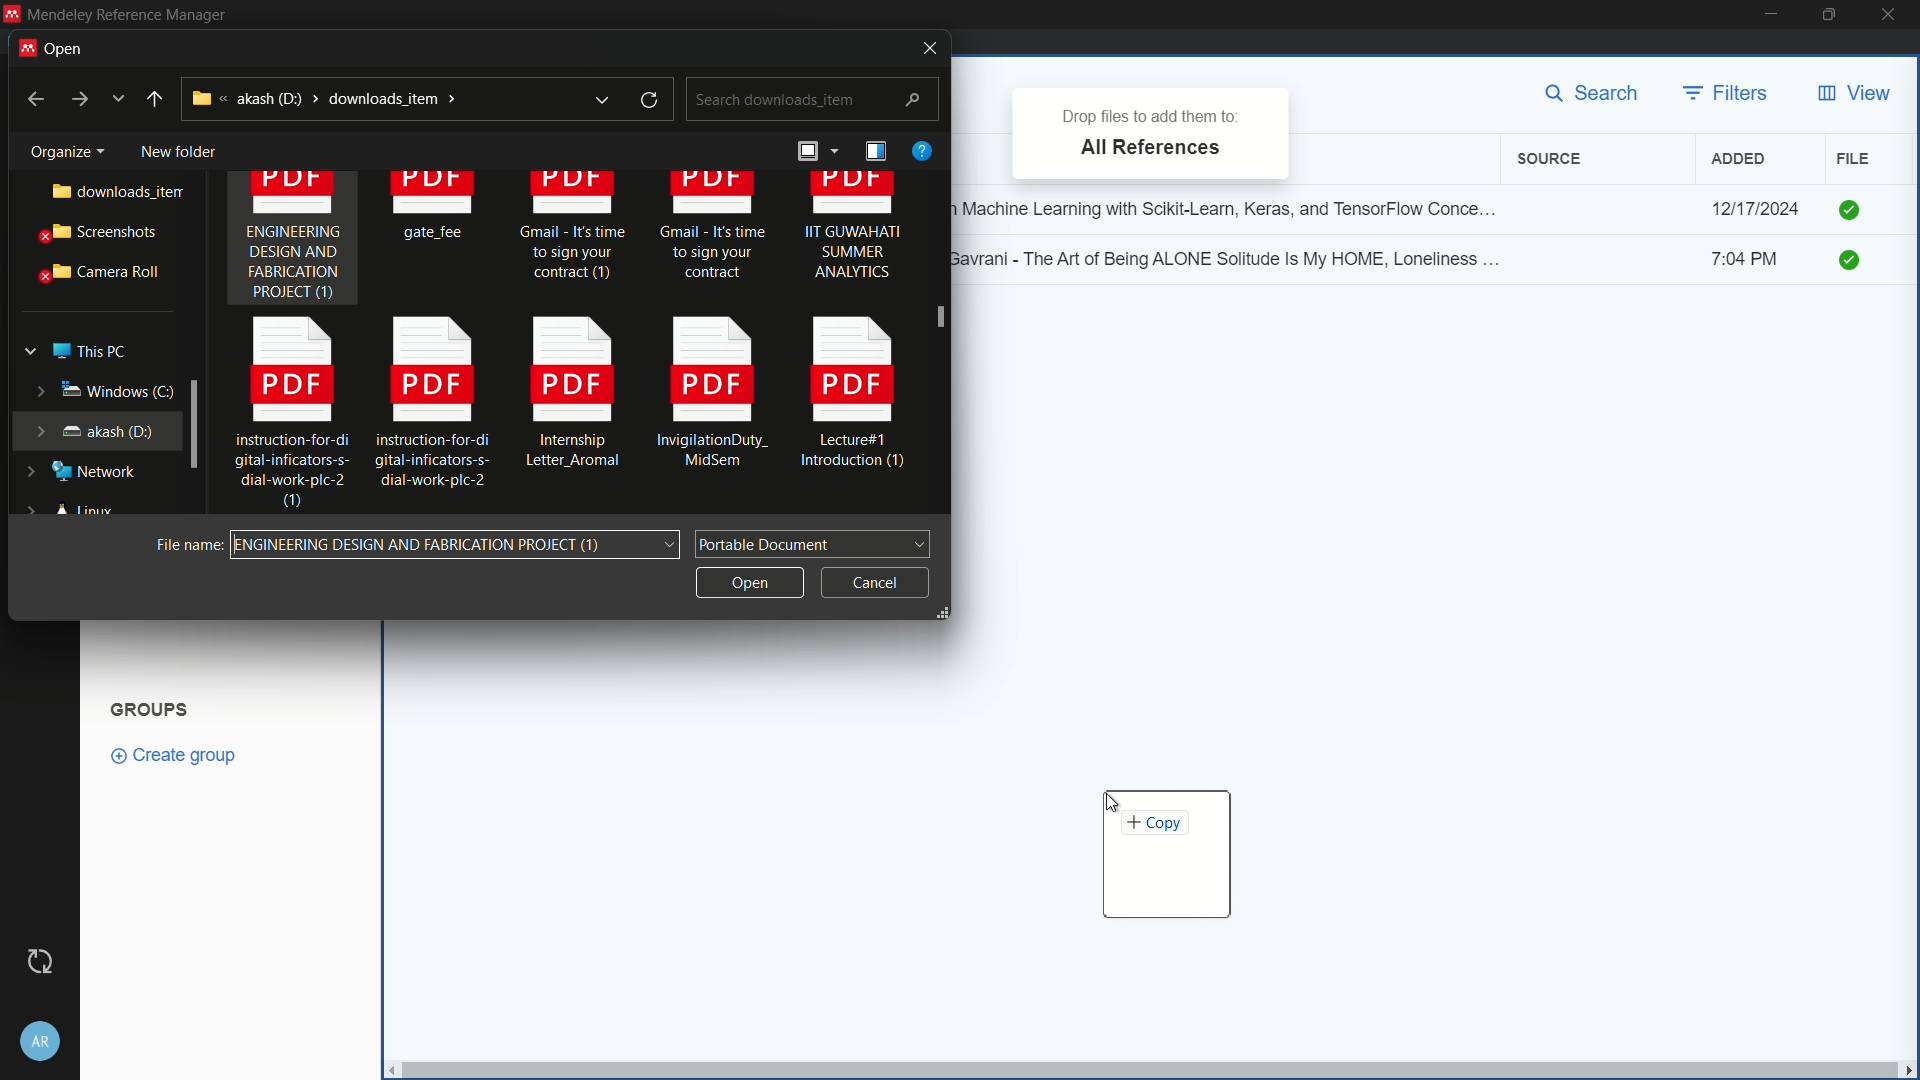  Describe the element at coordinates (78, 100) in the screenshot. I see `go to` at that location.